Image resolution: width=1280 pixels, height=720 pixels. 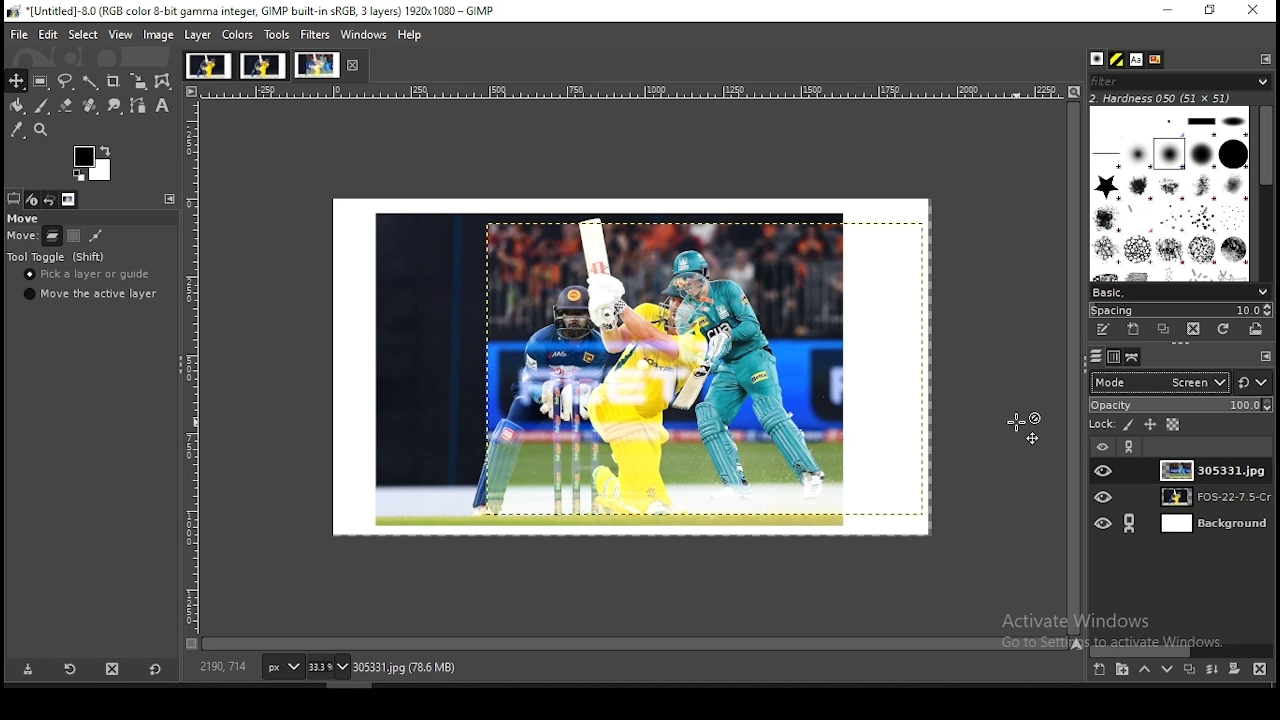 What do you see at coordinates (284, 666) in the screenshot?
I see `units` at bounding box center [284, 666].